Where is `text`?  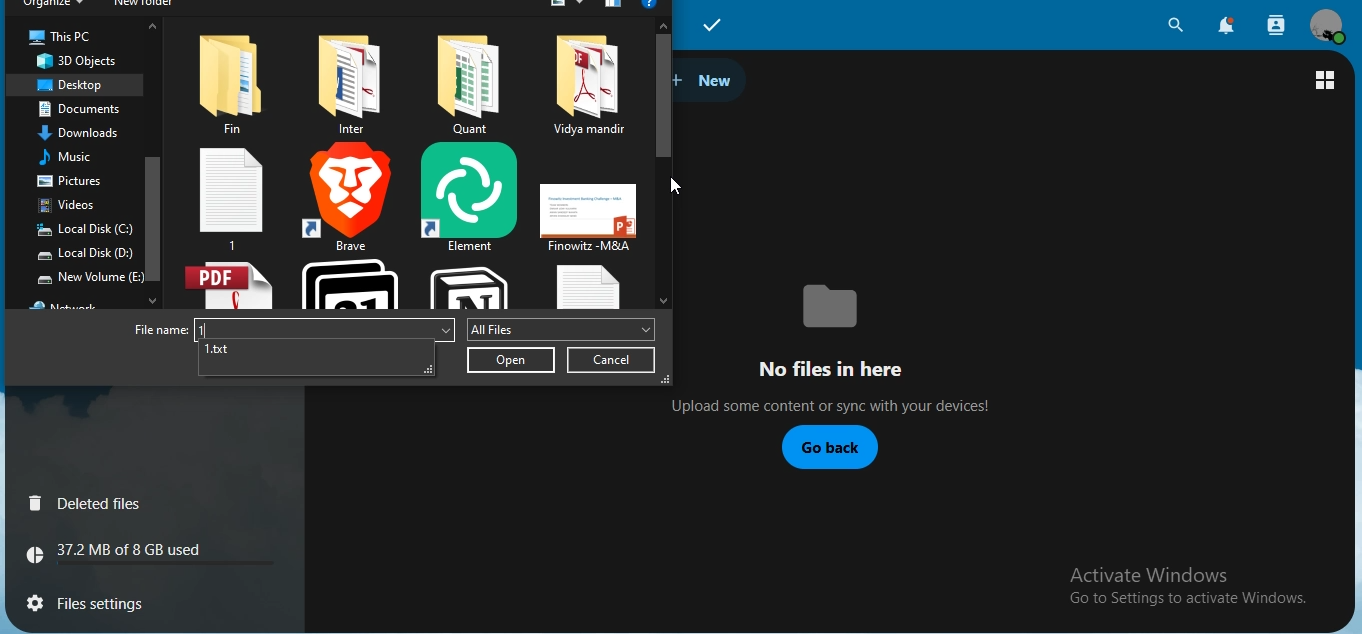
text is located at coordinates (855, 345).